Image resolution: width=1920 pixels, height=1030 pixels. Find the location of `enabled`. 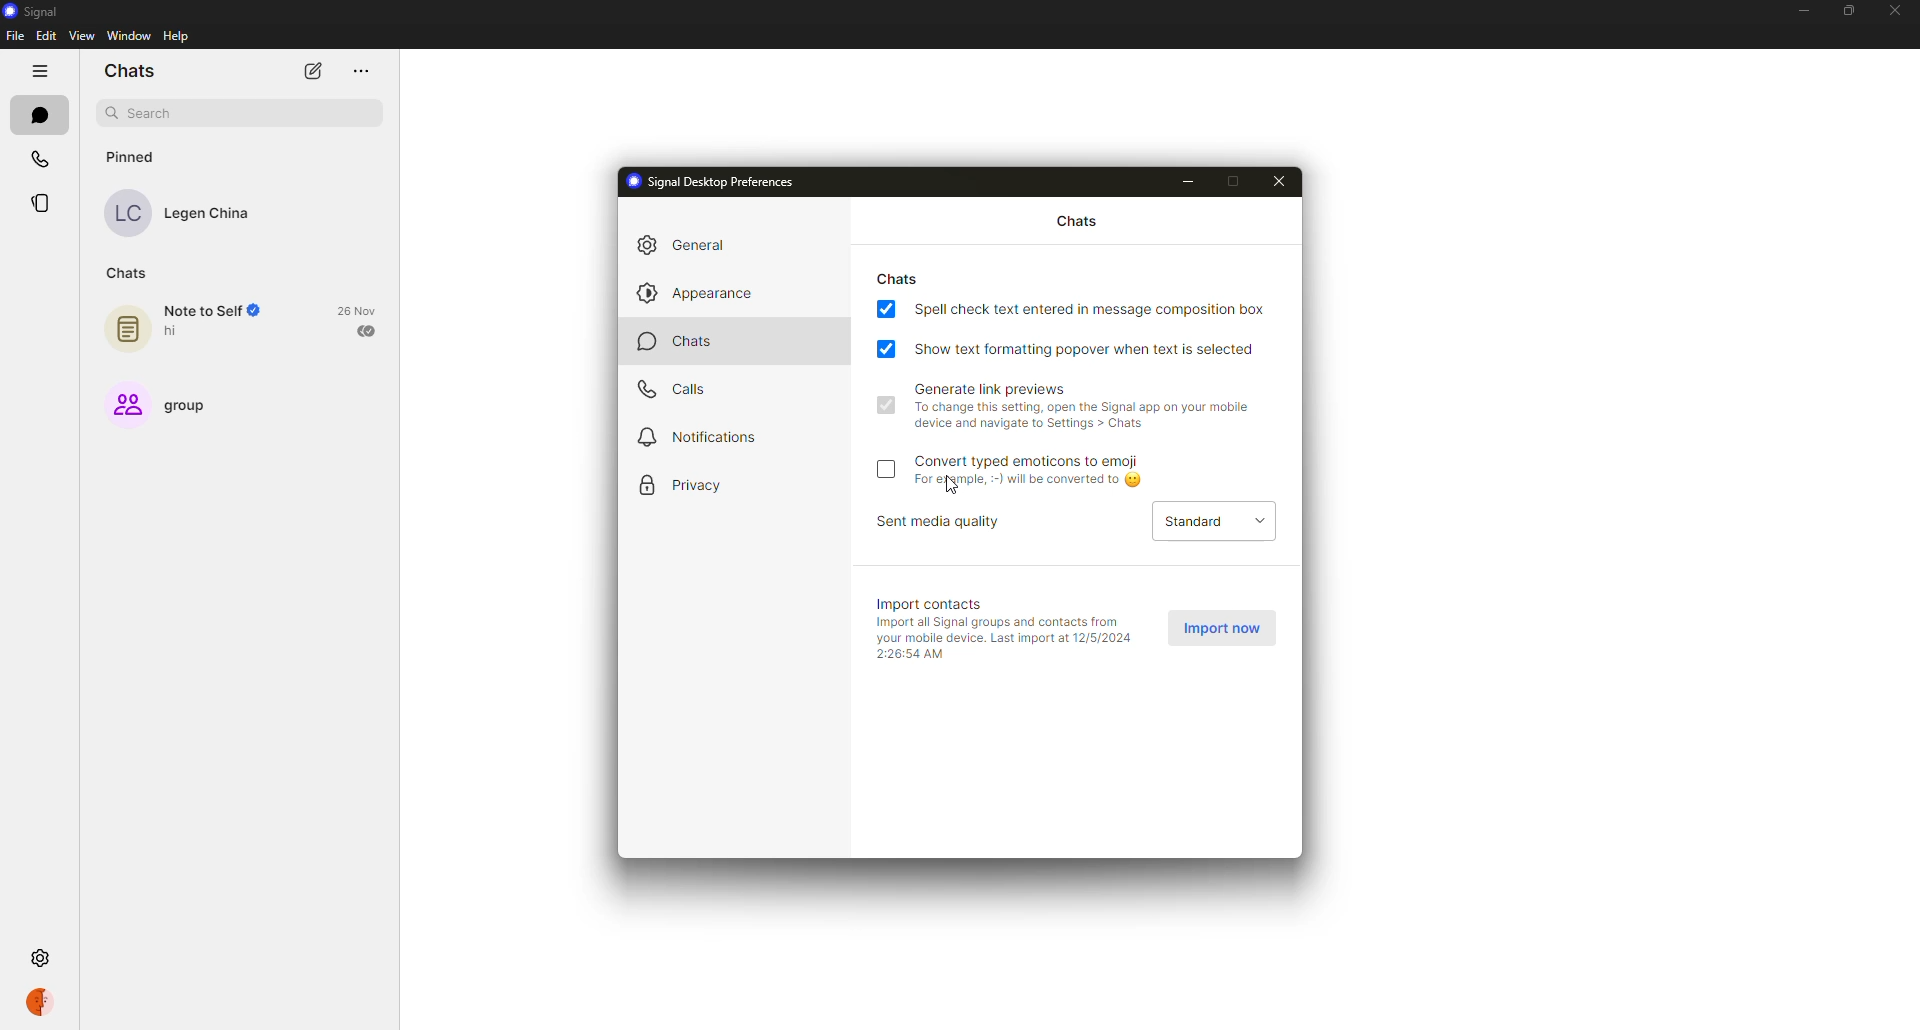

enabled is located at coordinates (885, 404).